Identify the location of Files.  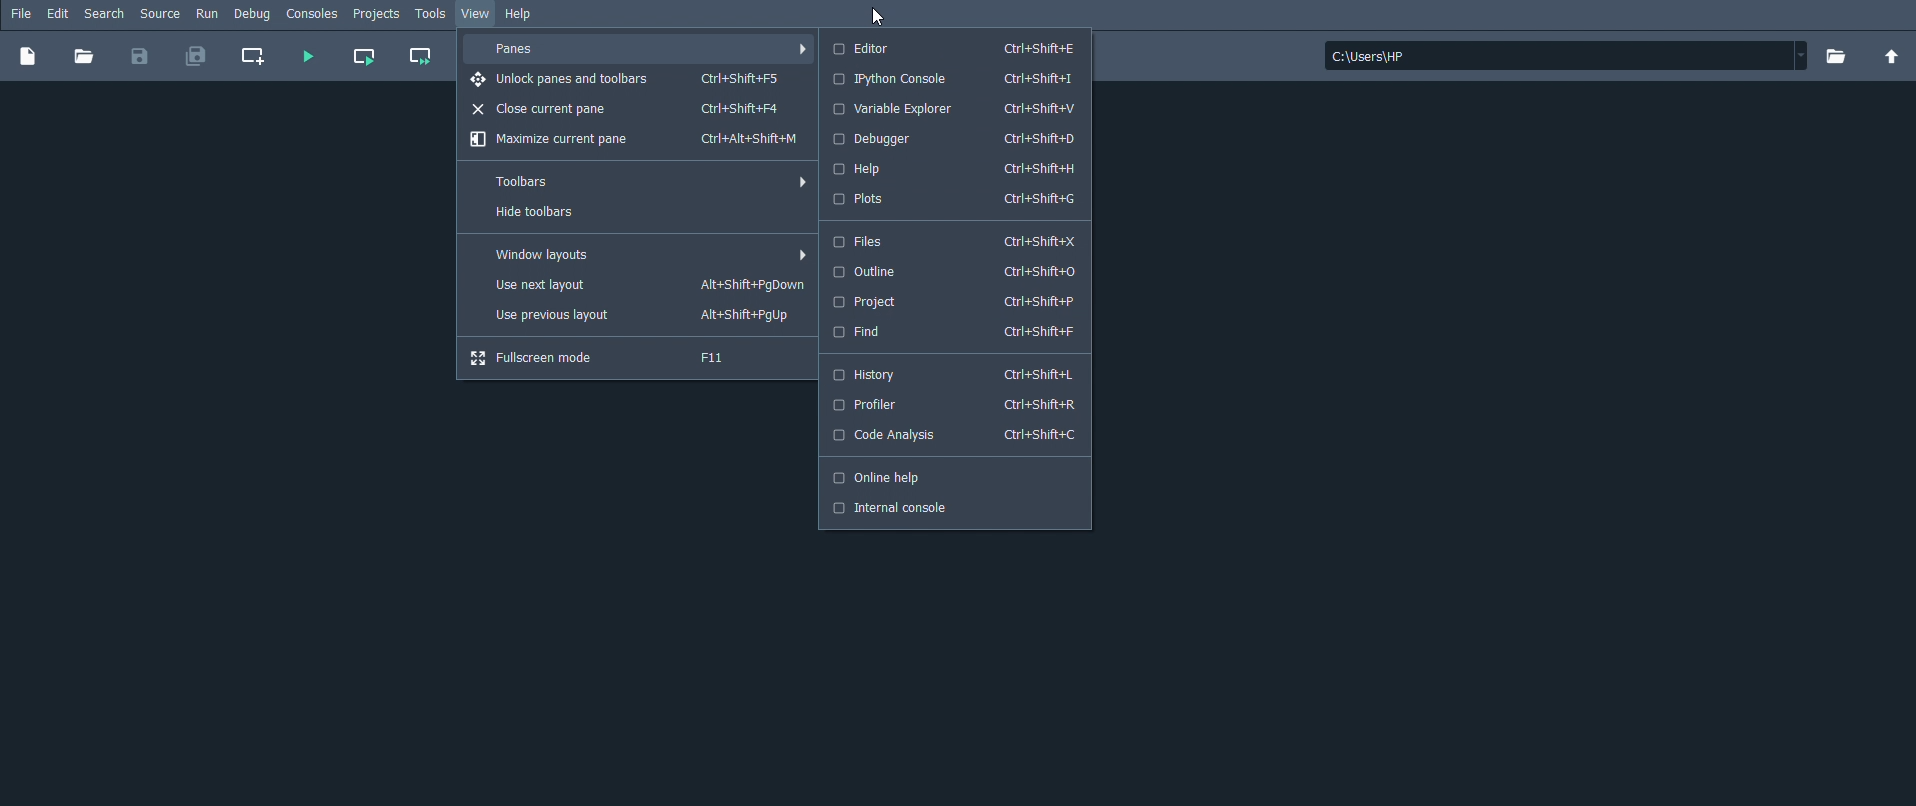
(960, 241).